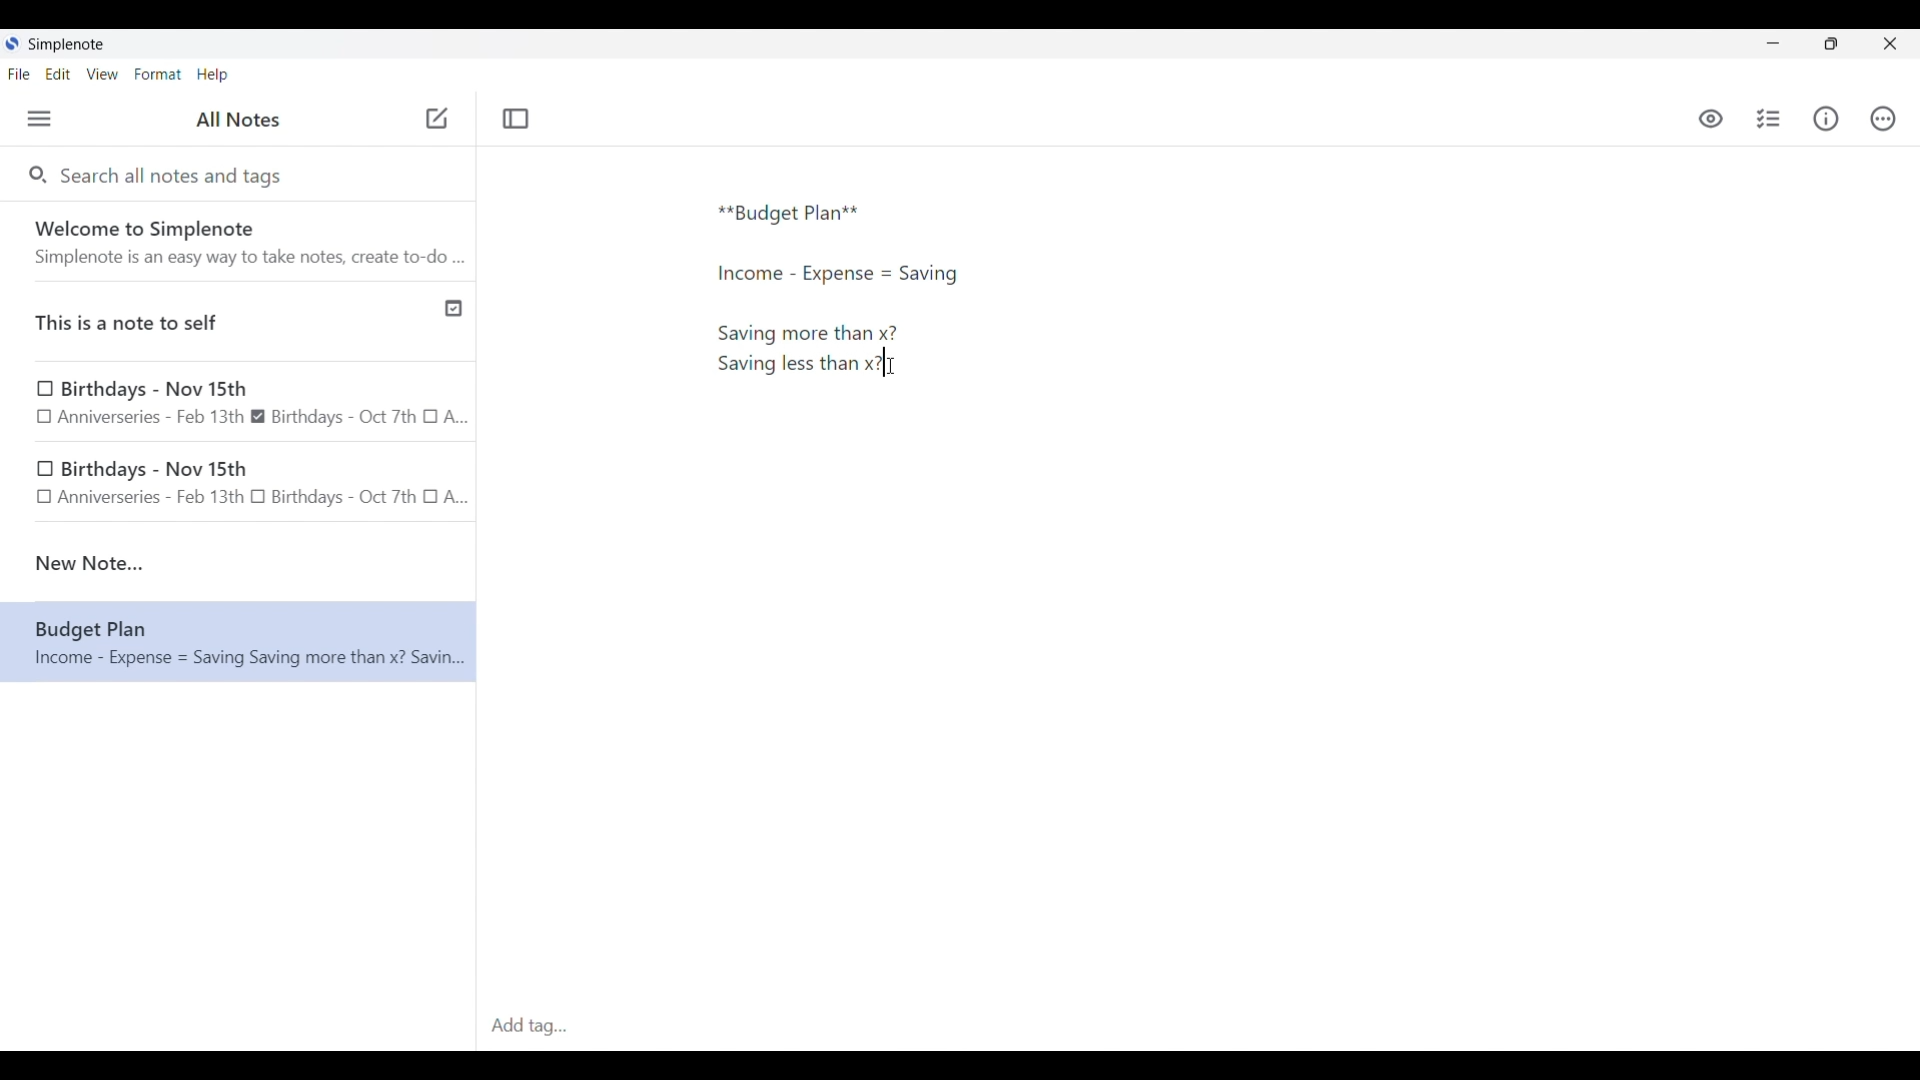 This screenshot has height=1080, width=1920. I want to click on Birthday note, so click(239, 402).